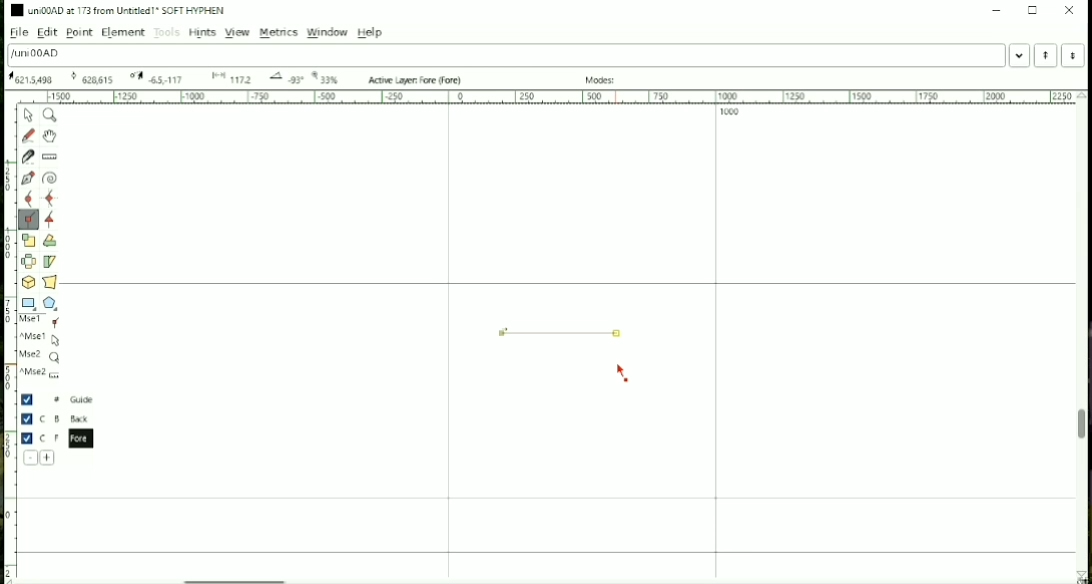 The width and height of the screenshot is (1092, 584). I want to click on Help, so click(370, 32).